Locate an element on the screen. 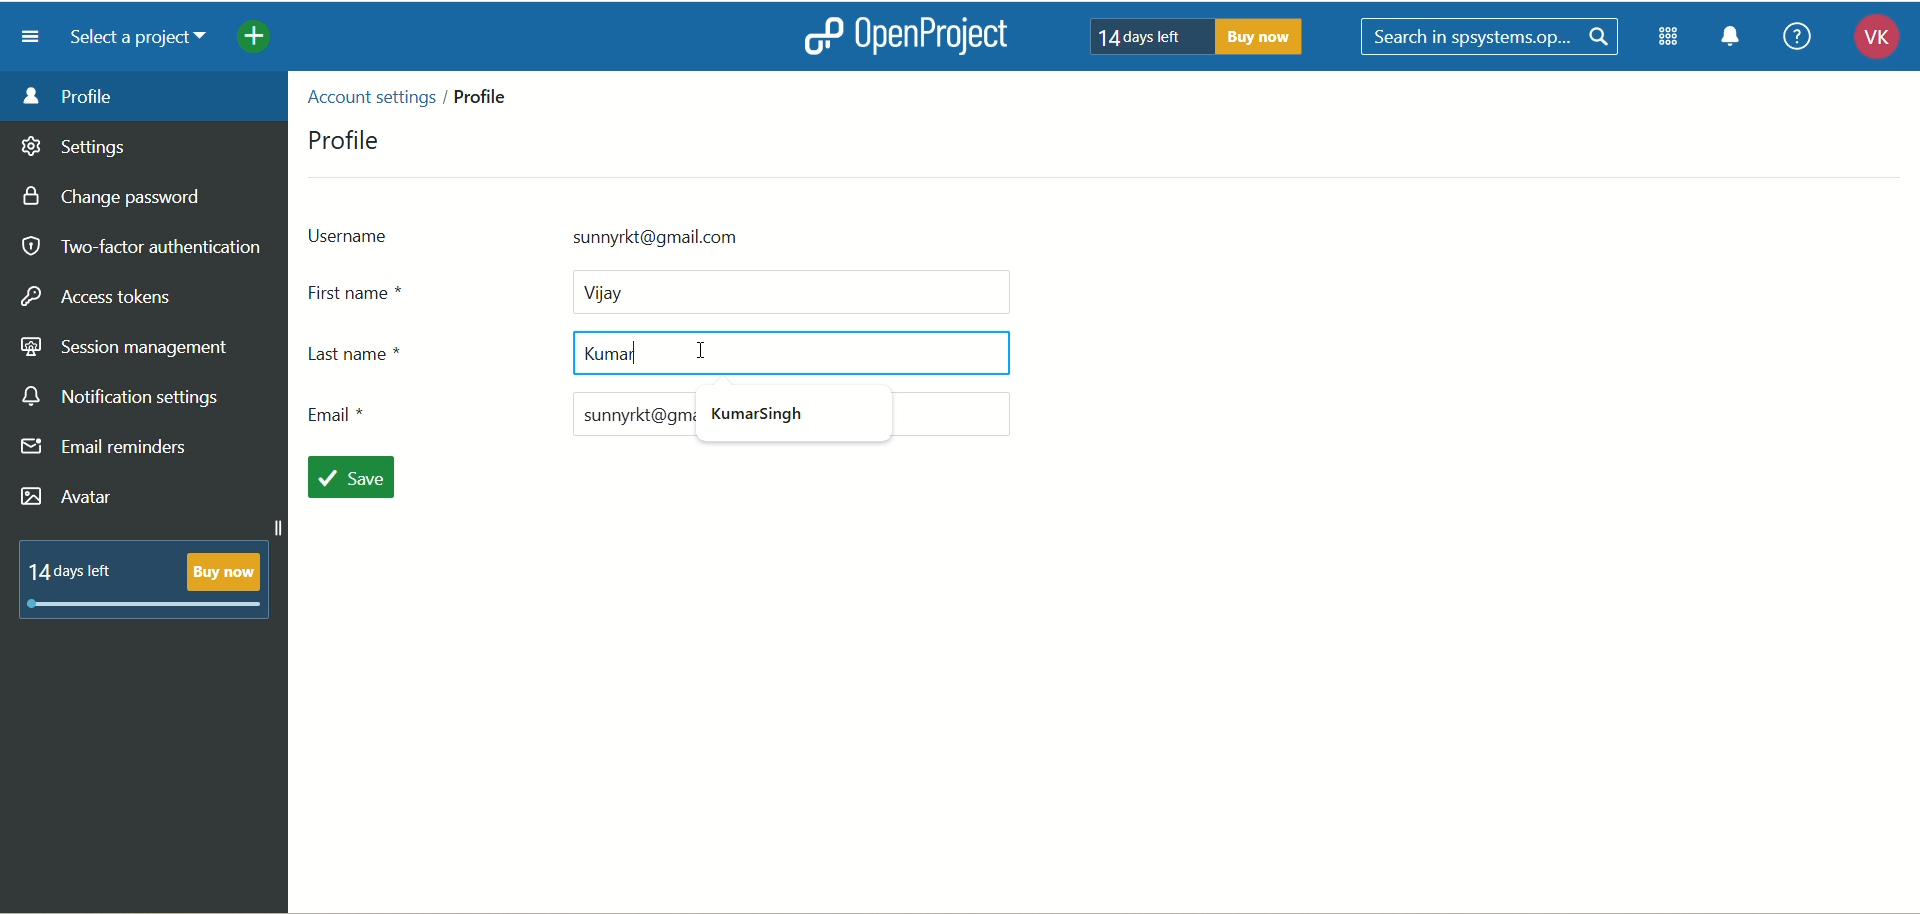  change password is located at coordinates (119, 199).